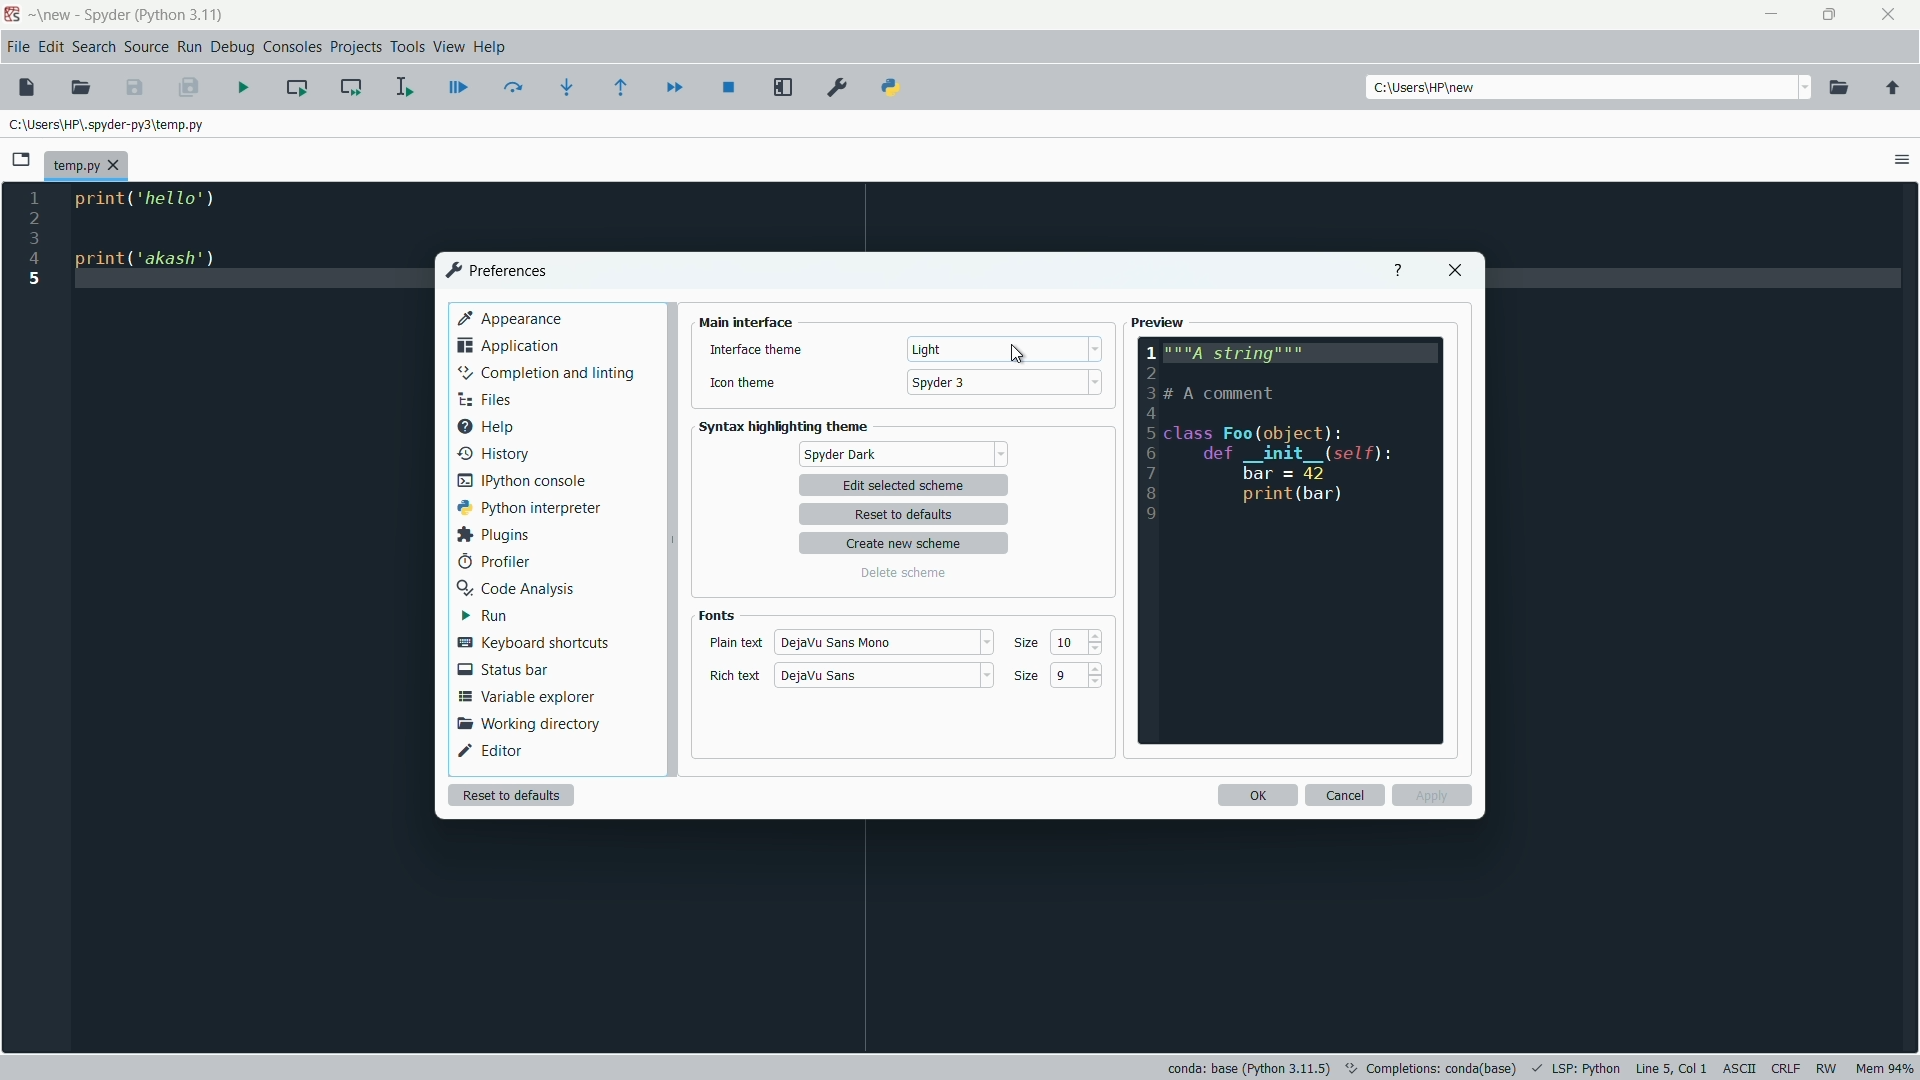  Describe the element at coordinates (674, 87) in the screenshot. I see `continue execution until next breakdown` at that location.